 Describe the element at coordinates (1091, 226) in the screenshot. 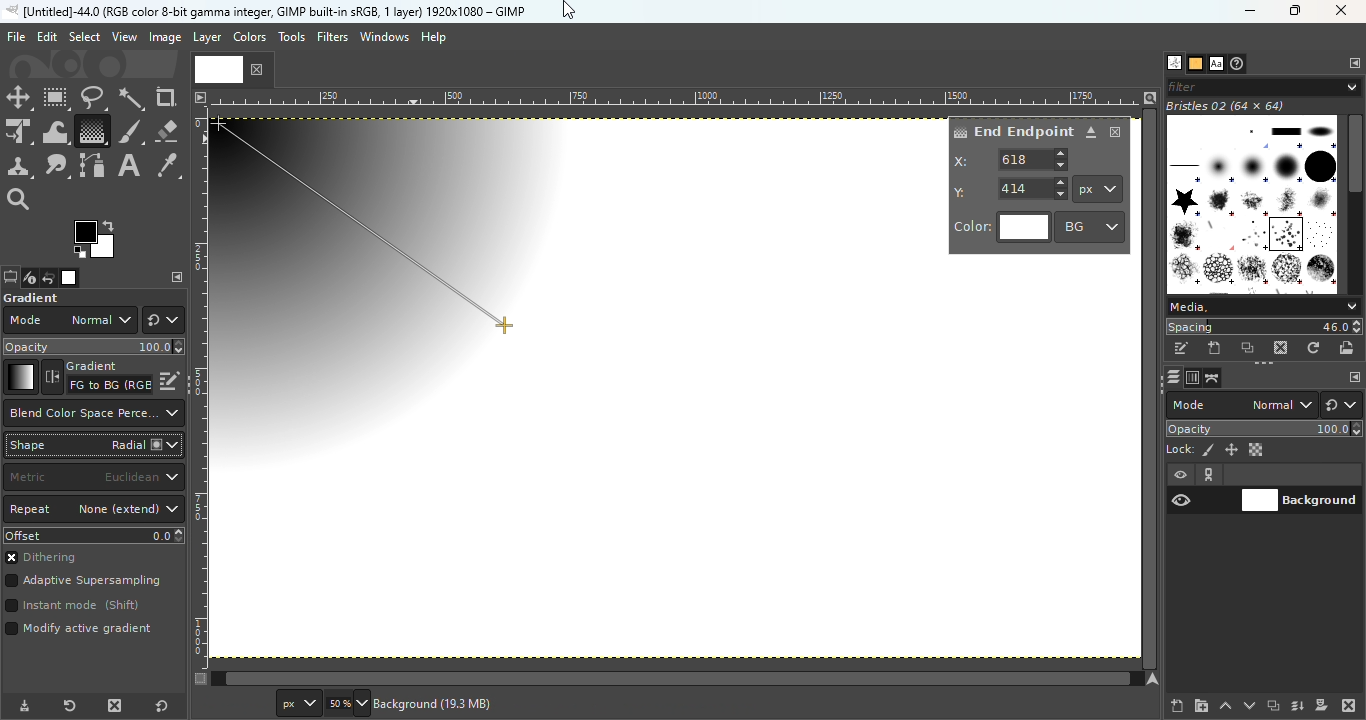

I see `Background color` at that location.